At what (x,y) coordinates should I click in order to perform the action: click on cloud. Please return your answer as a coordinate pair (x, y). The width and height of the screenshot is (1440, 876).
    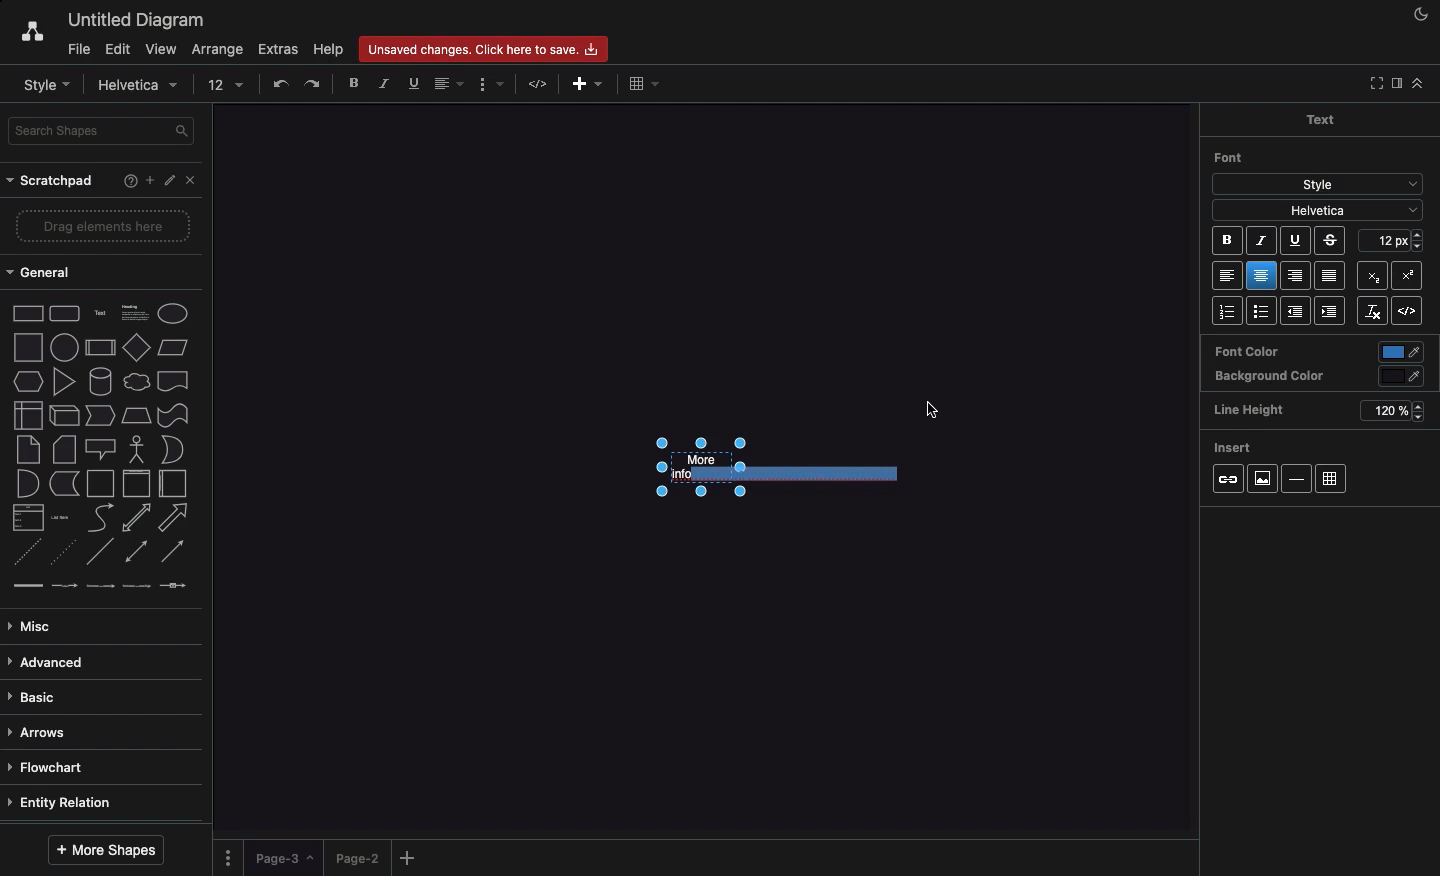
    Looking at the image, I should click on (137, 382).